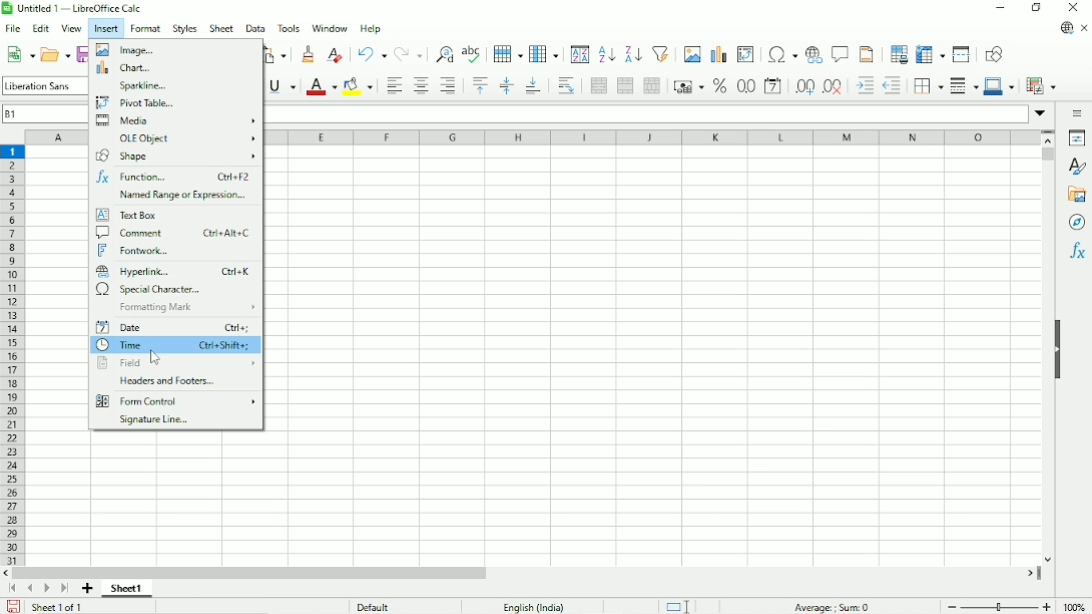 The height and width of the screenshot is (614, 1092). What do you see at coordinates (928, 85) in the screenshot?
I see `Borders` at bounding box center [928, 85].